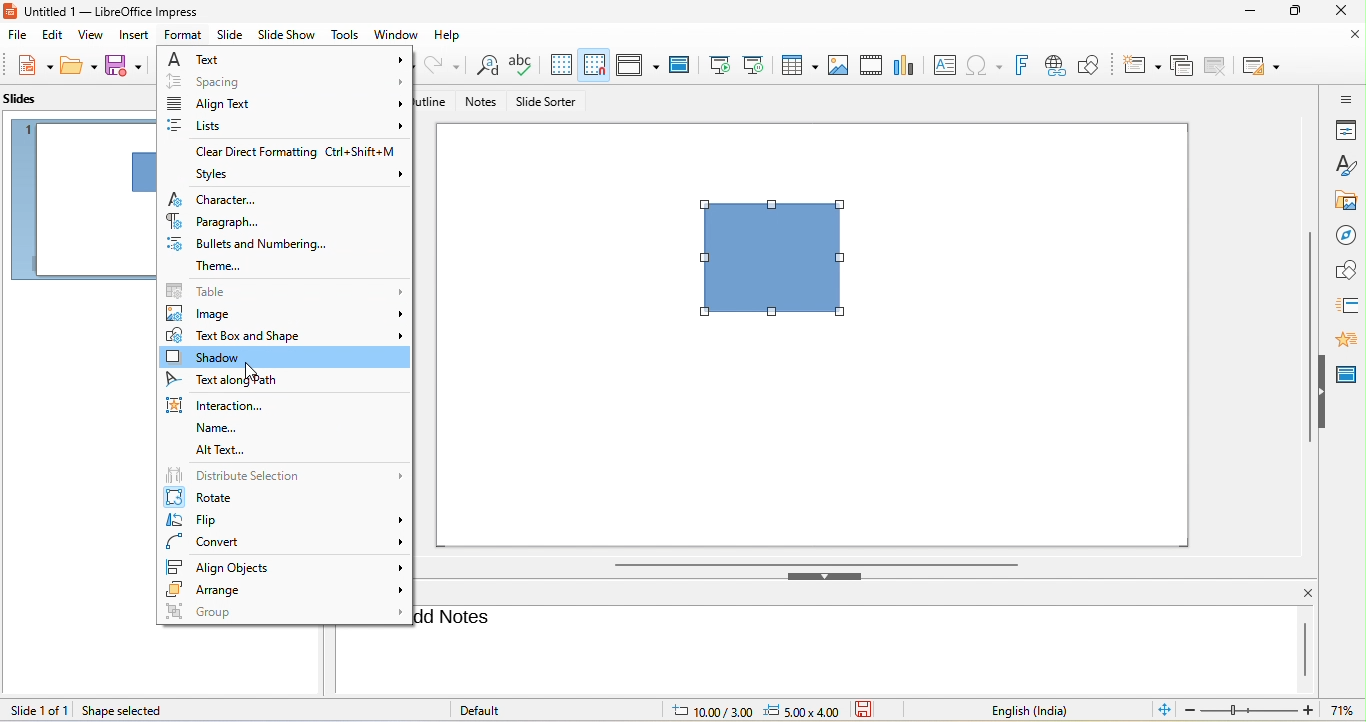  Describe the element at coordinates (1346, 232) in the screenshot. I see `navigator` at that location.